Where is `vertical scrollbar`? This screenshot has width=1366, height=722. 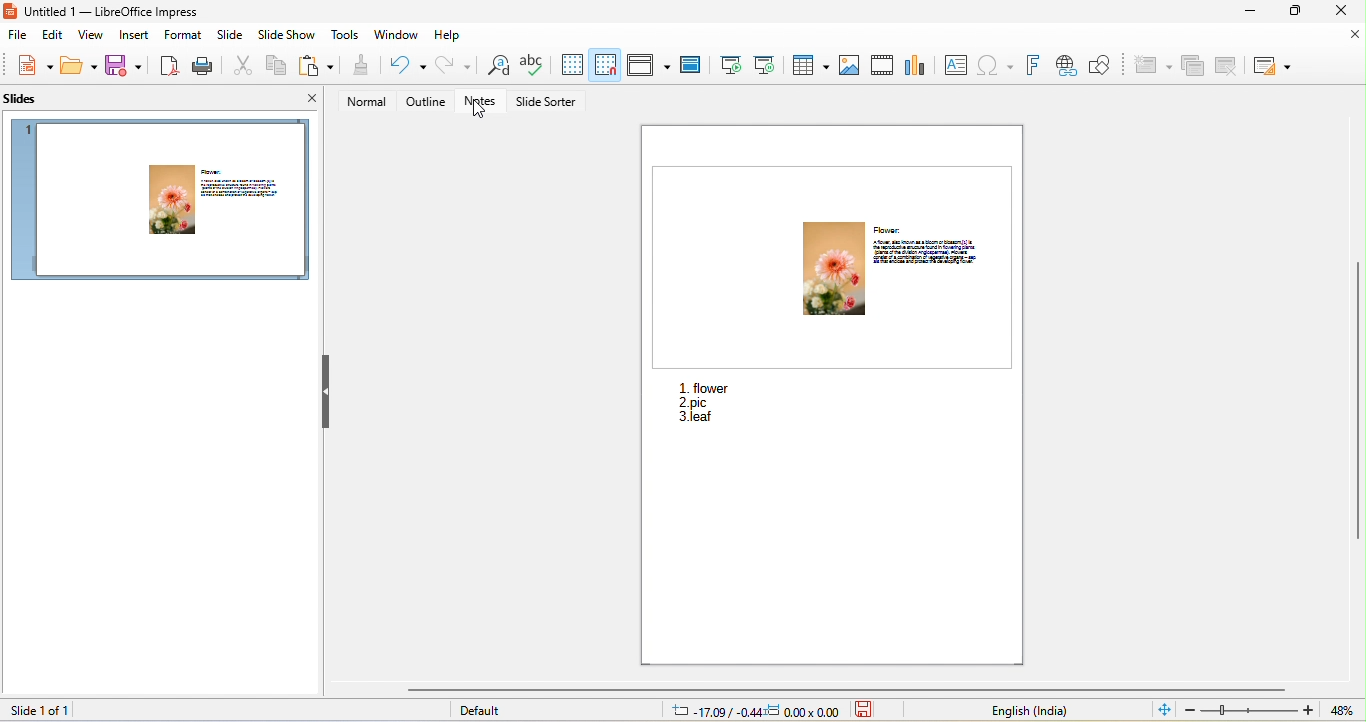 vertical scrollbar is located at coordinates (1357, 405).